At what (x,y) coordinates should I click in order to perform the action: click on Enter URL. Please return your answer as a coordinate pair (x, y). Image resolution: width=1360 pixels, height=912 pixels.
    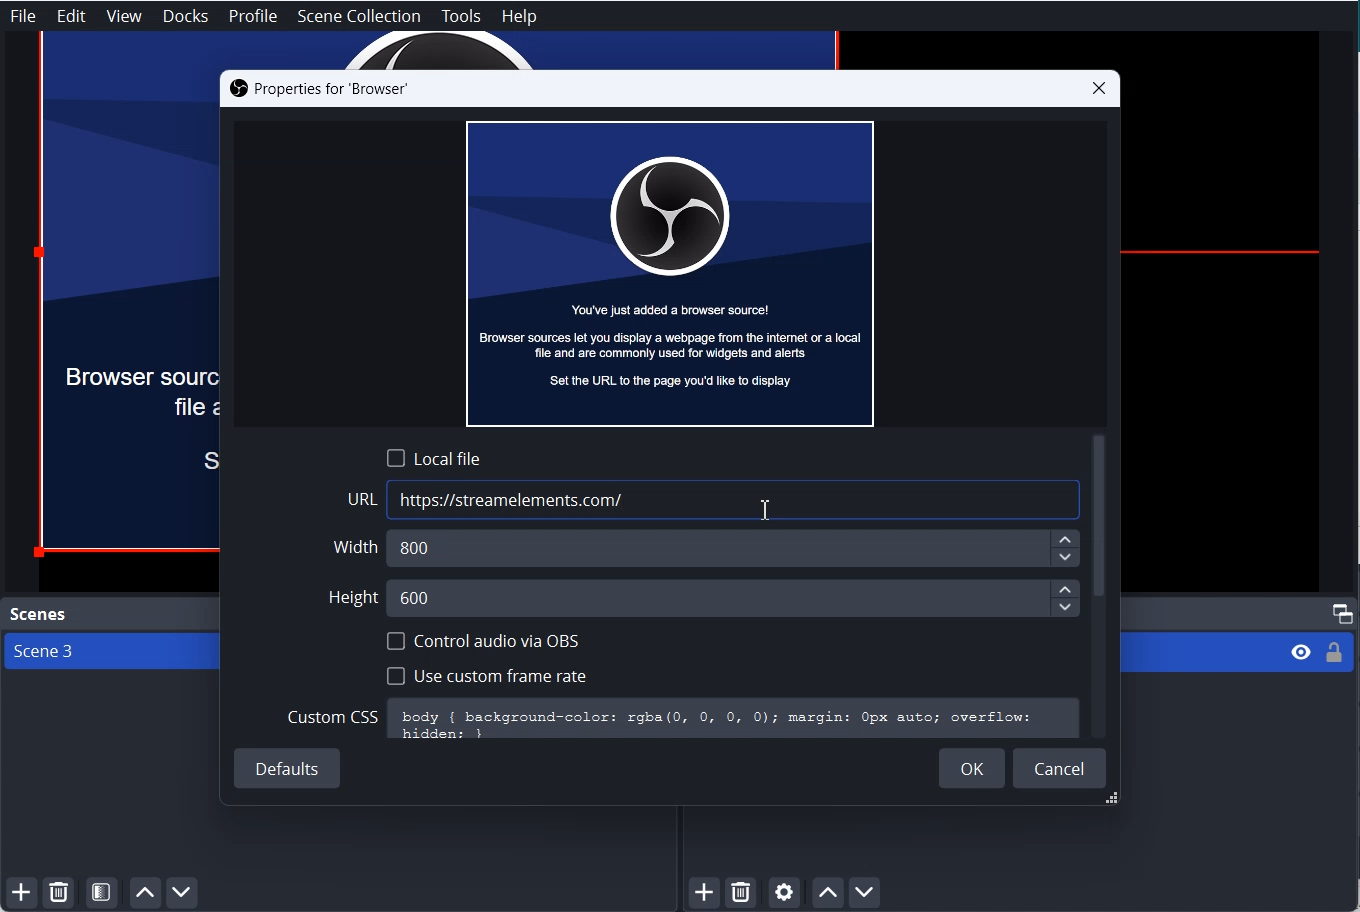
    Looking at the image, I should click on (714, 500).